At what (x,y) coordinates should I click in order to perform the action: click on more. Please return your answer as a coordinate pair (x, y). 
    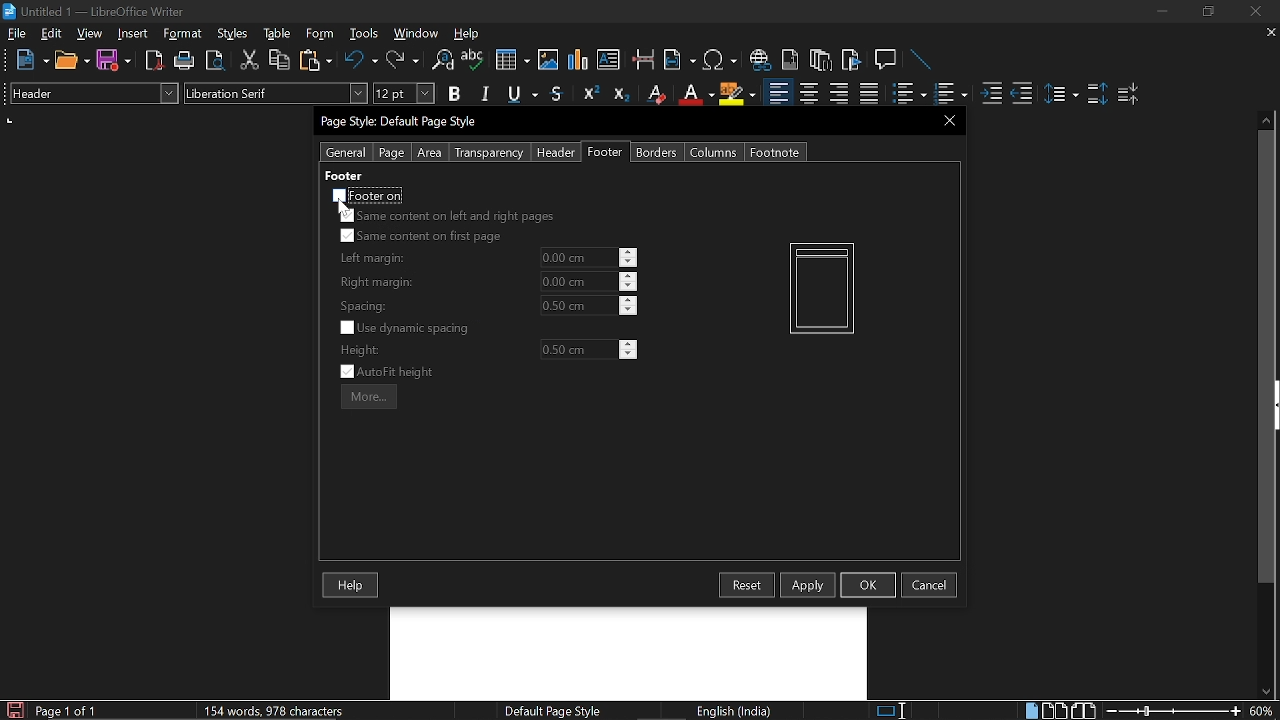
    Looking at the image, I should click on (369, 398).